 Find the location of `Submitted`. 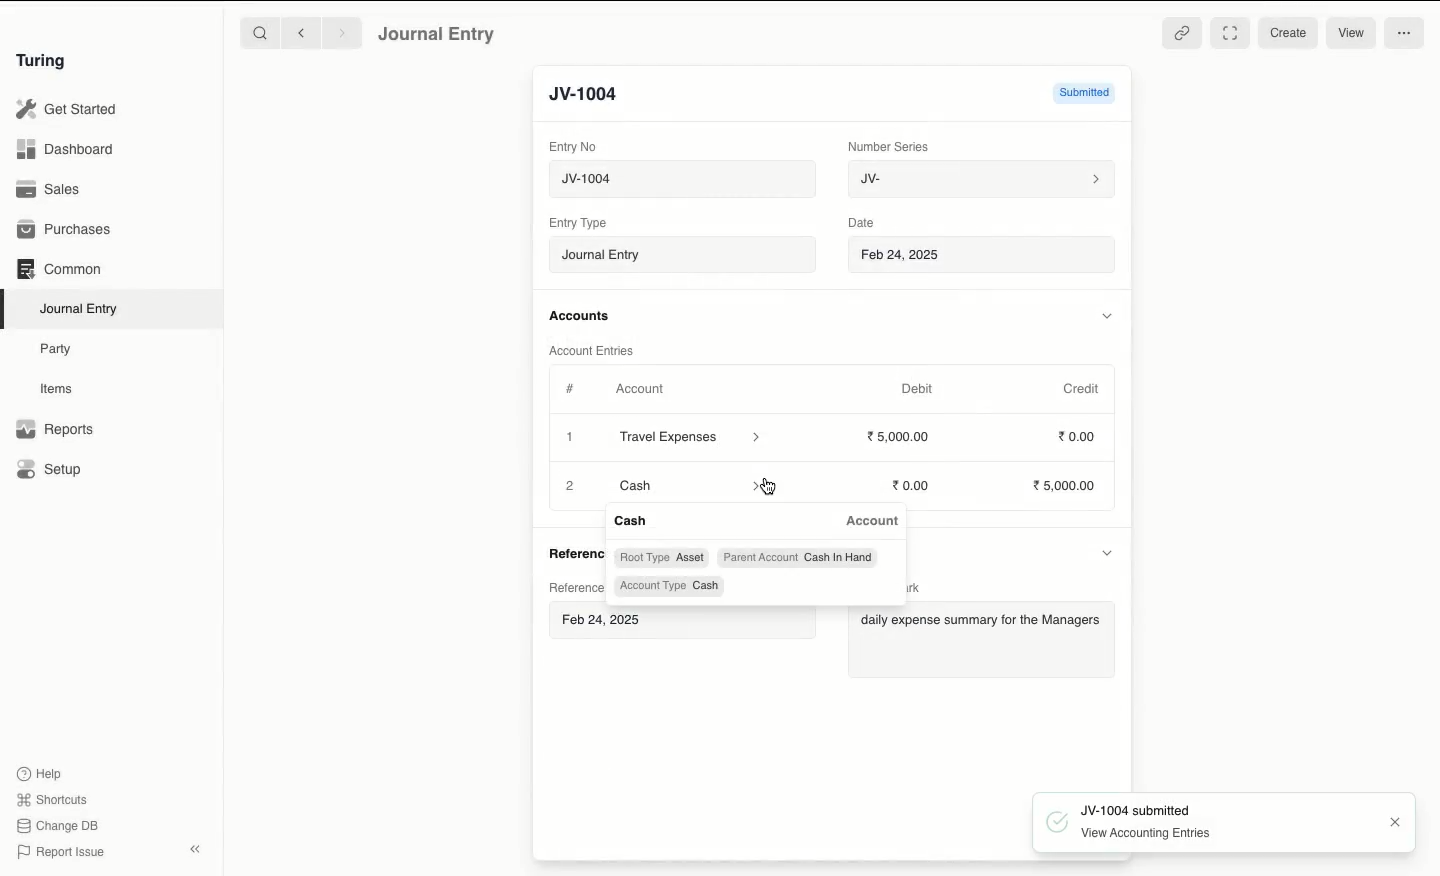

Submitted is located at coordinates (1082, 91).